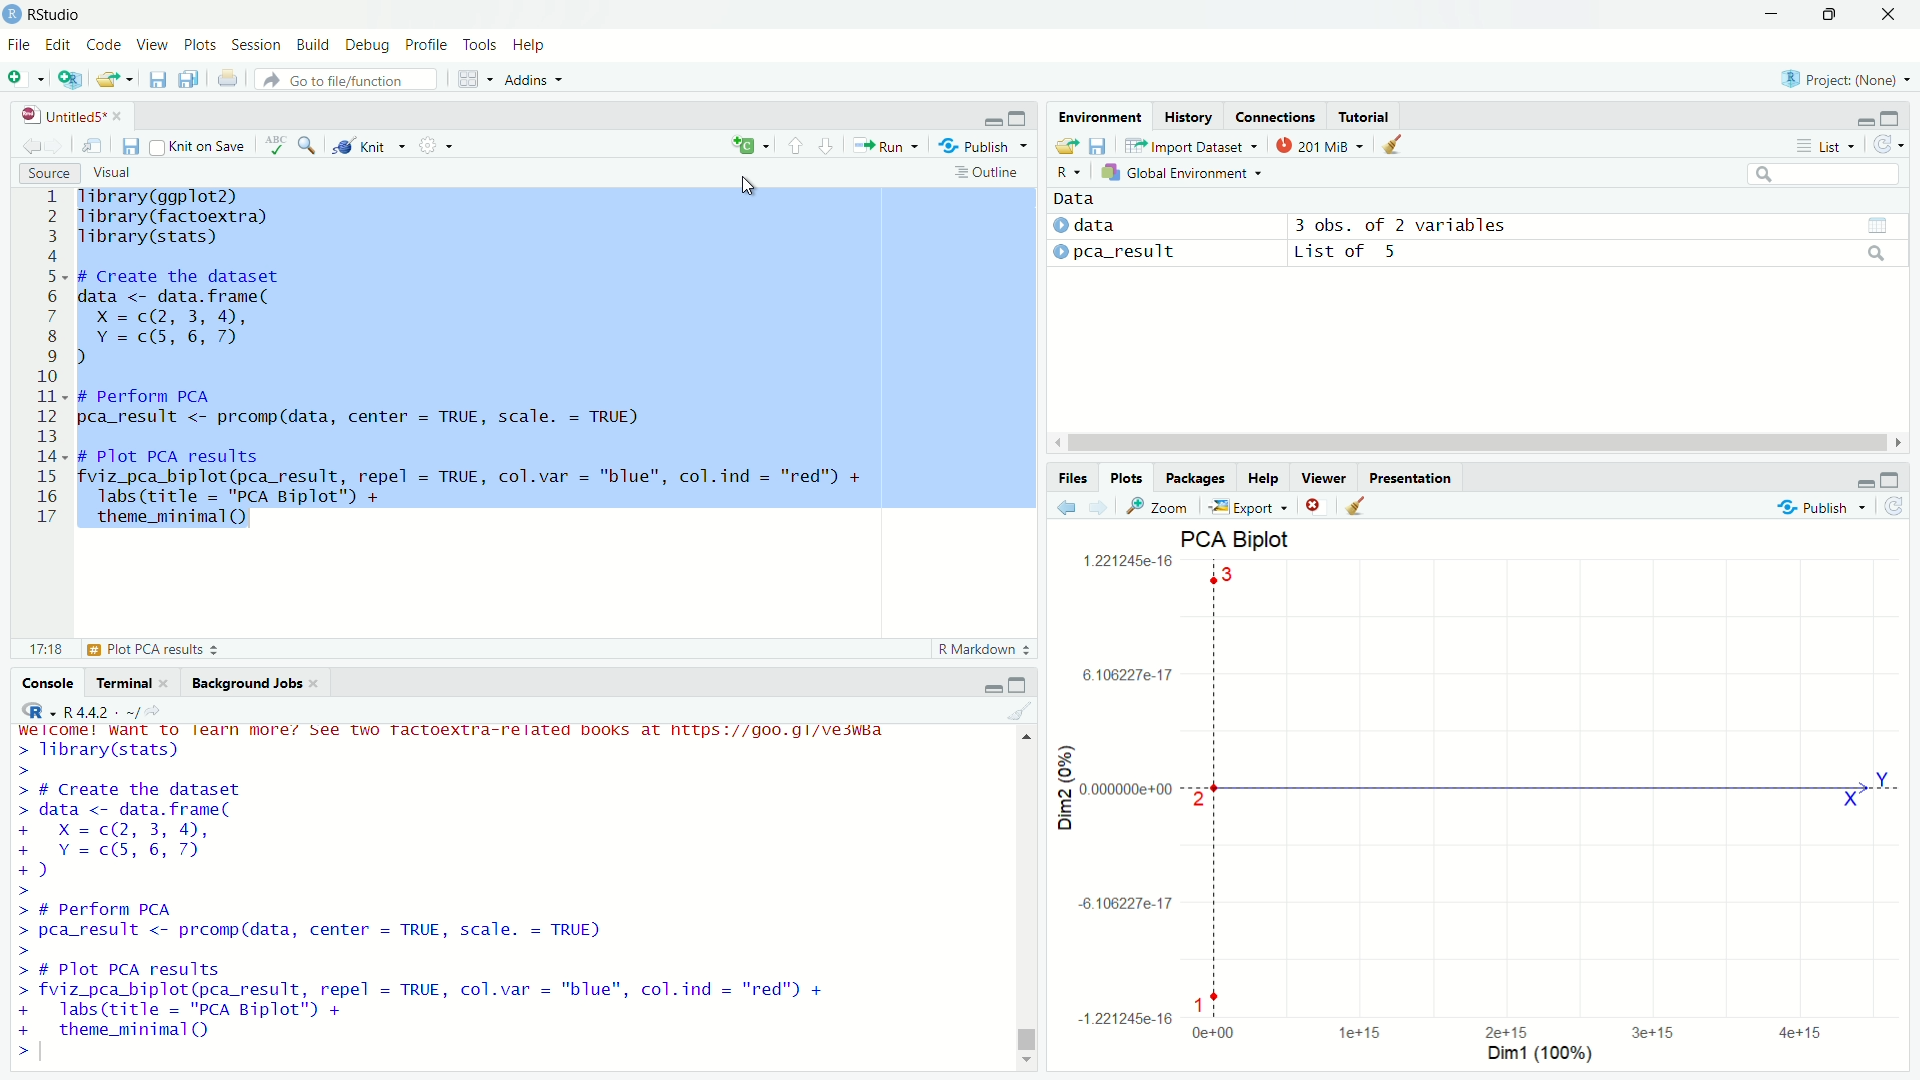 This screenshot has width=1920, height=1080. Describe the element at coordinates (1587, 255) in the screenshot. I see `list of 5` at that location.